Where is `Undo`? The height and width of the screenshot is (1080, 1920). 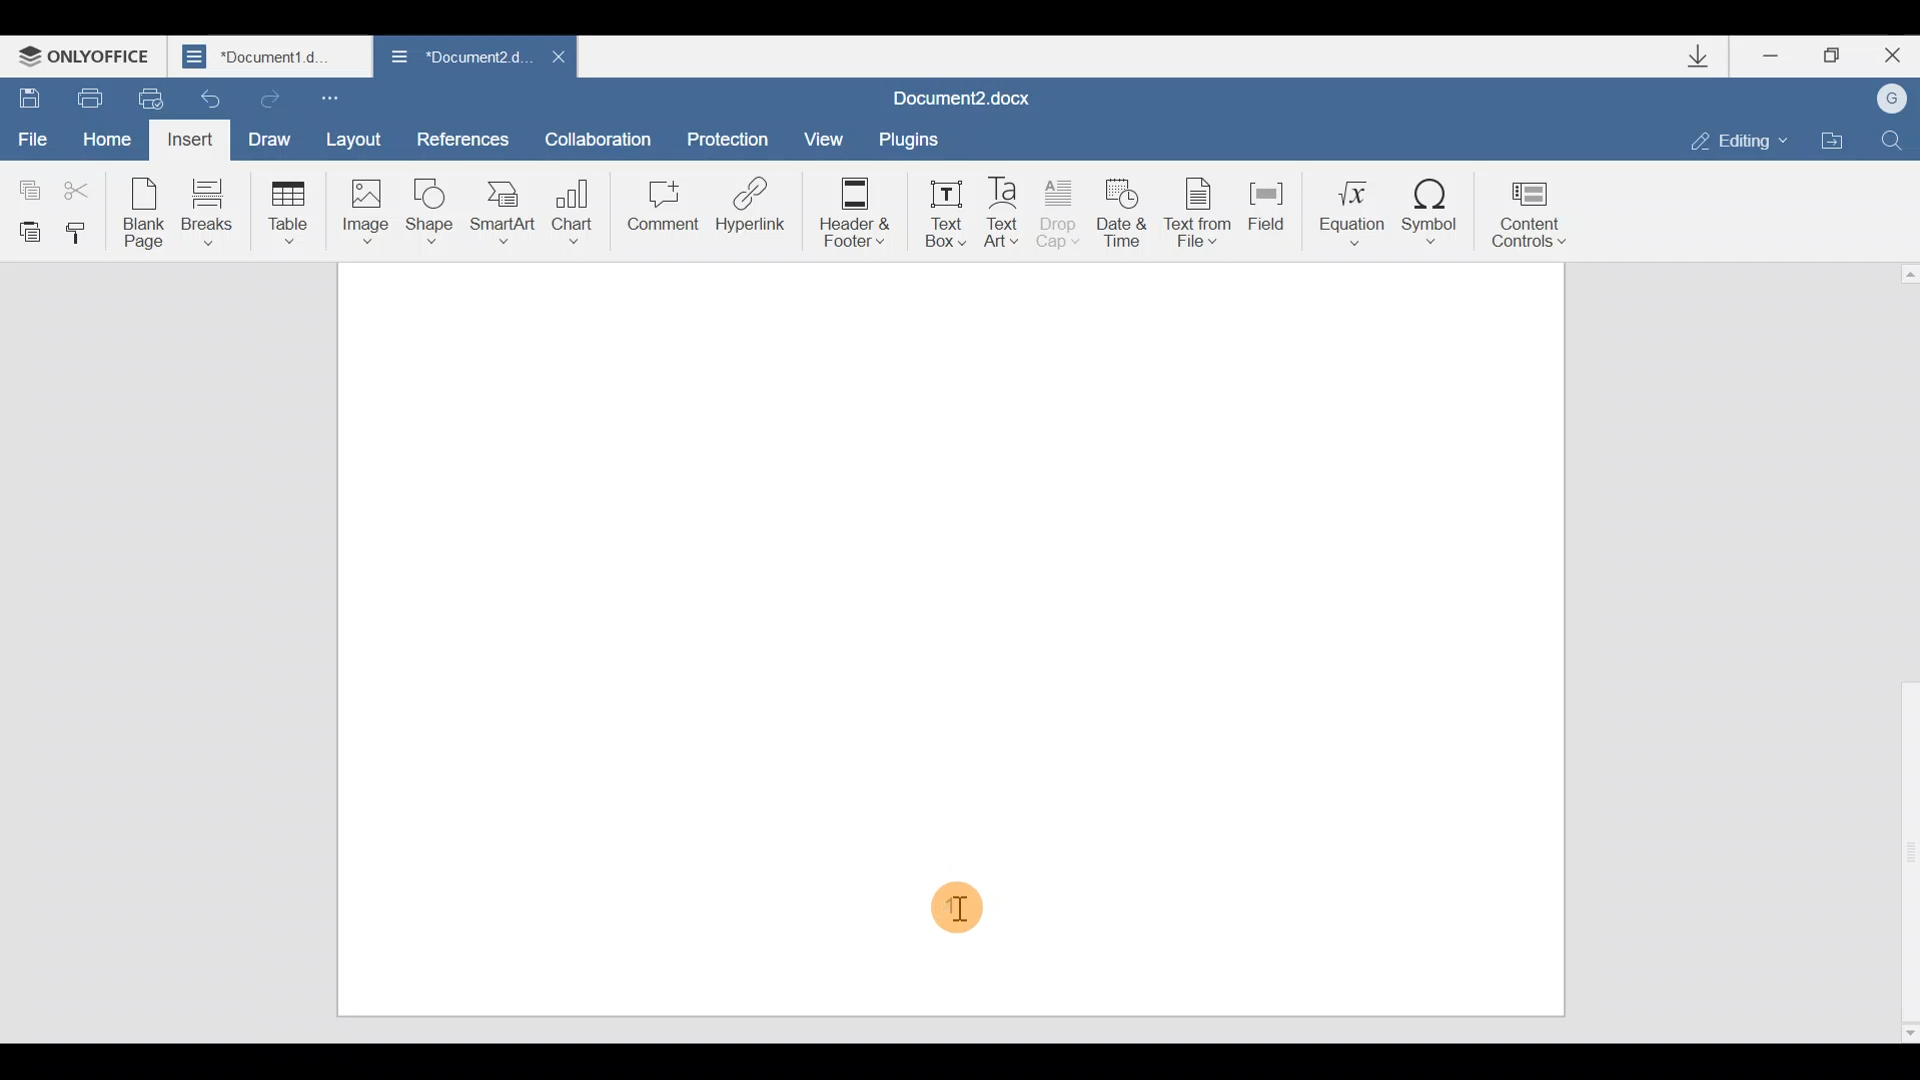 Undo is located at coordinates (212, 97).